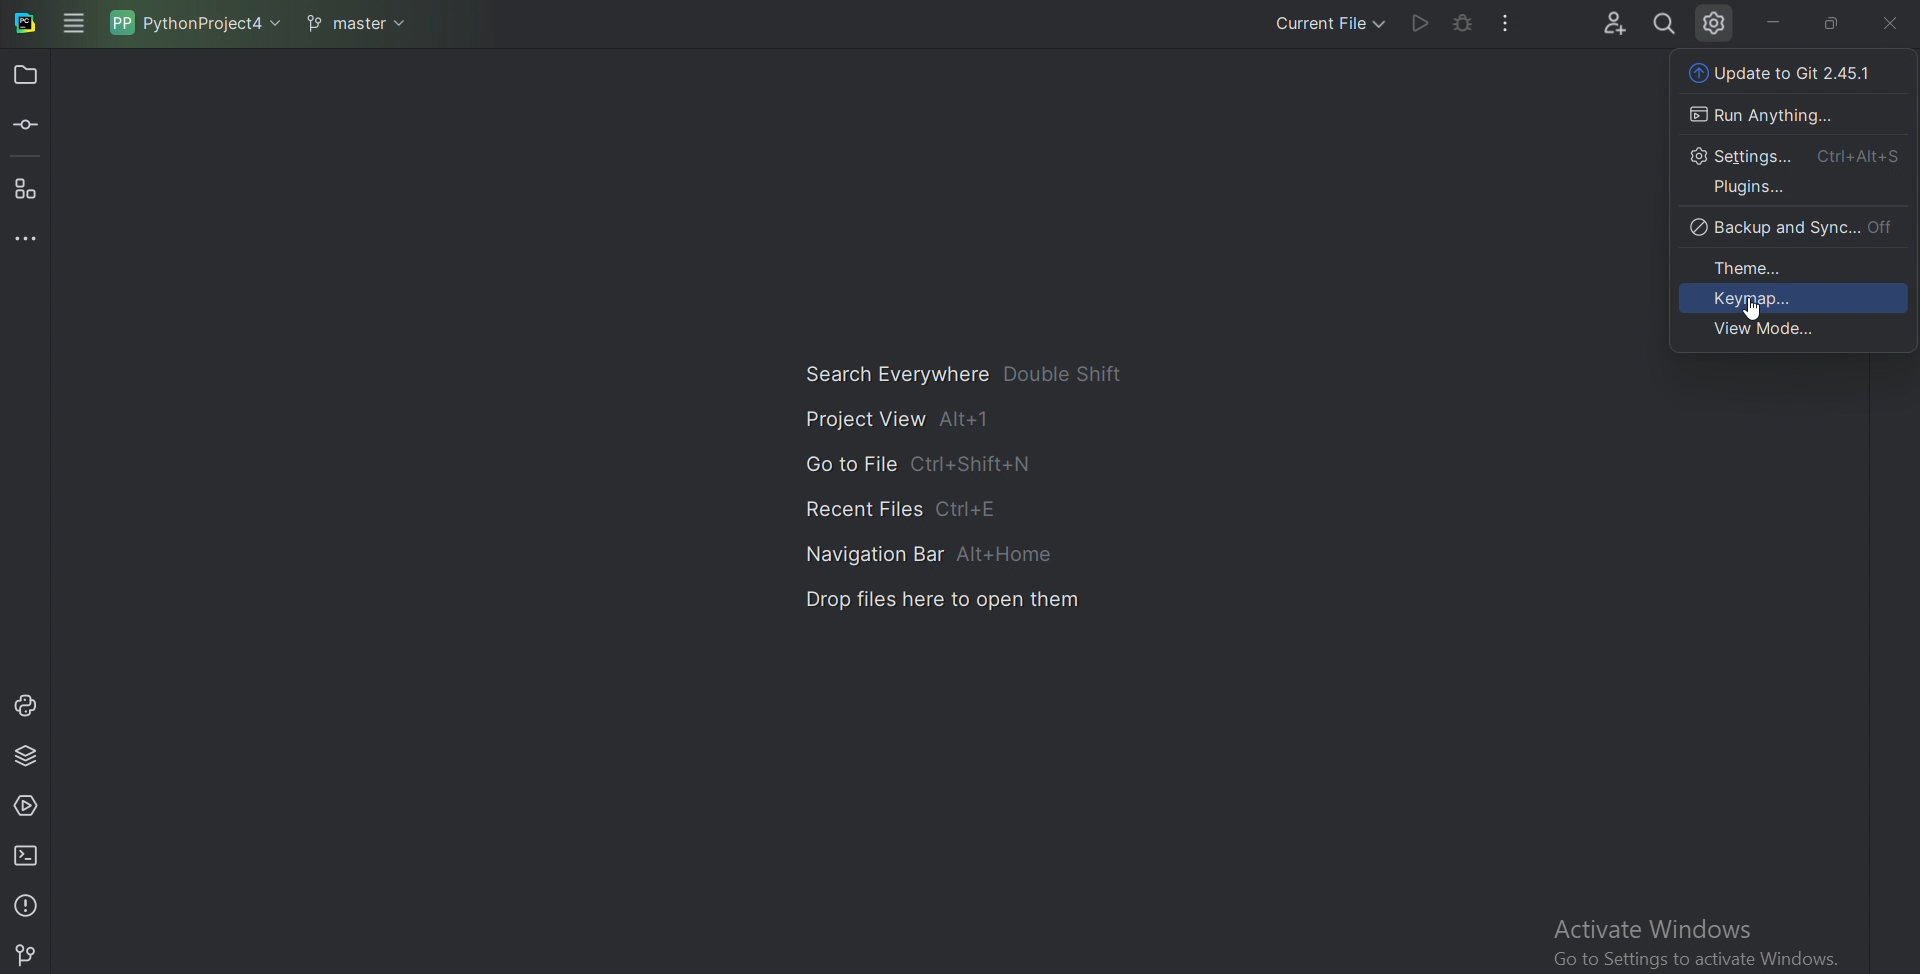  What do you see at coordinates (29, 856) in the screenshot?
I see `Terminal` at bounding box center [29, 856].